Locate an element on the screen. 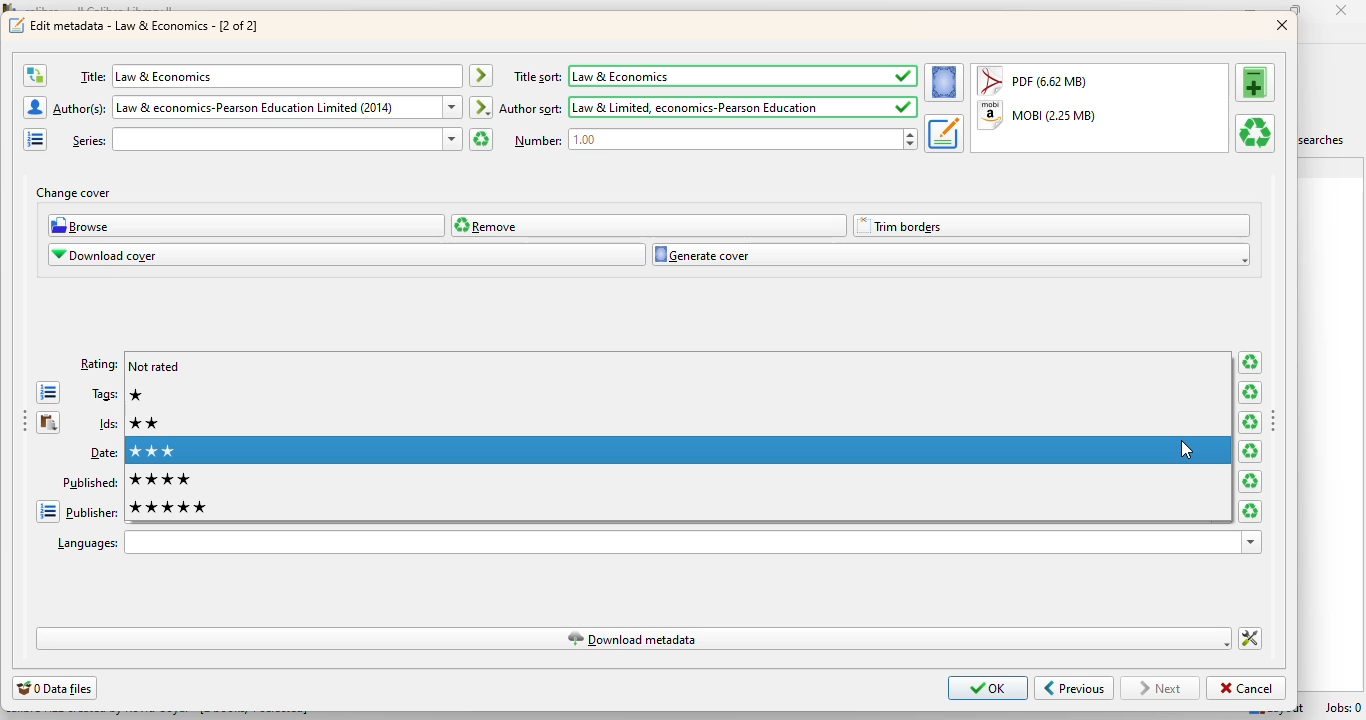 This screenshot has height=720, width=1366. cursor is located at coordinates (1187, 451).